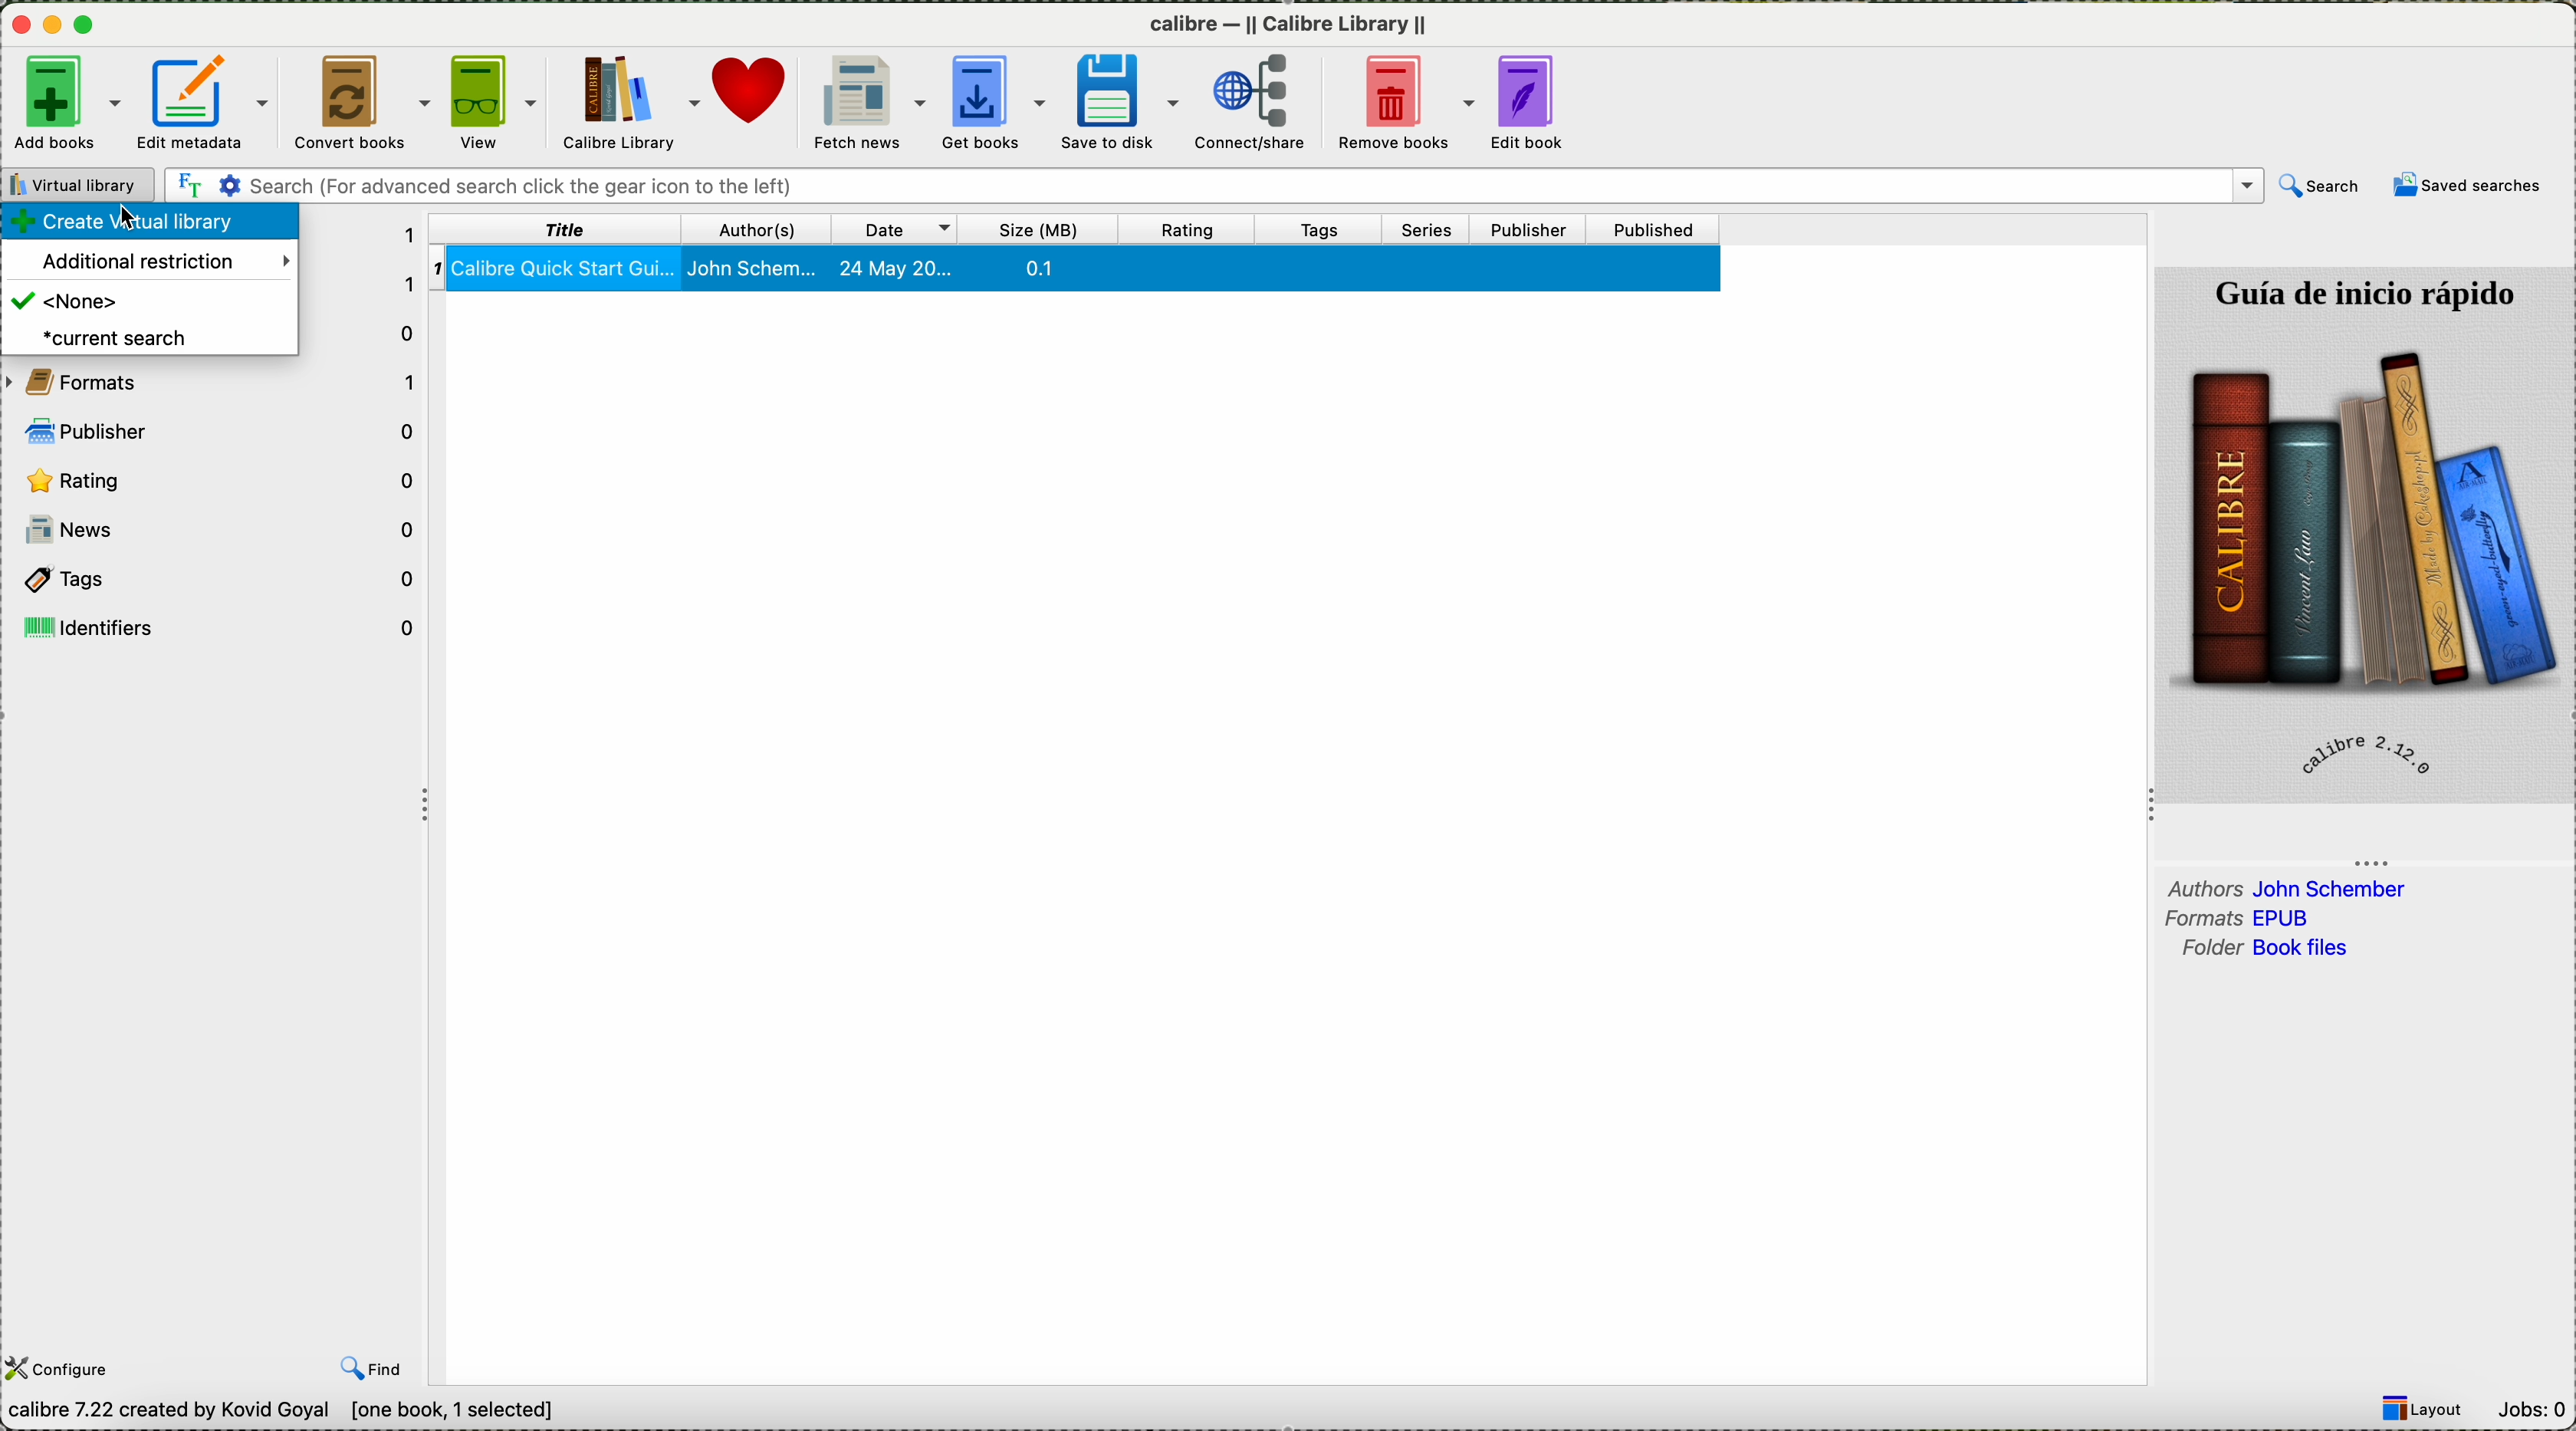 Image resolution: width=2576 pixels, height=1431 pixels. What do you see at coordinates (757, 103) in the screenshot?
I see `donate` at bounding box center [757, 103].